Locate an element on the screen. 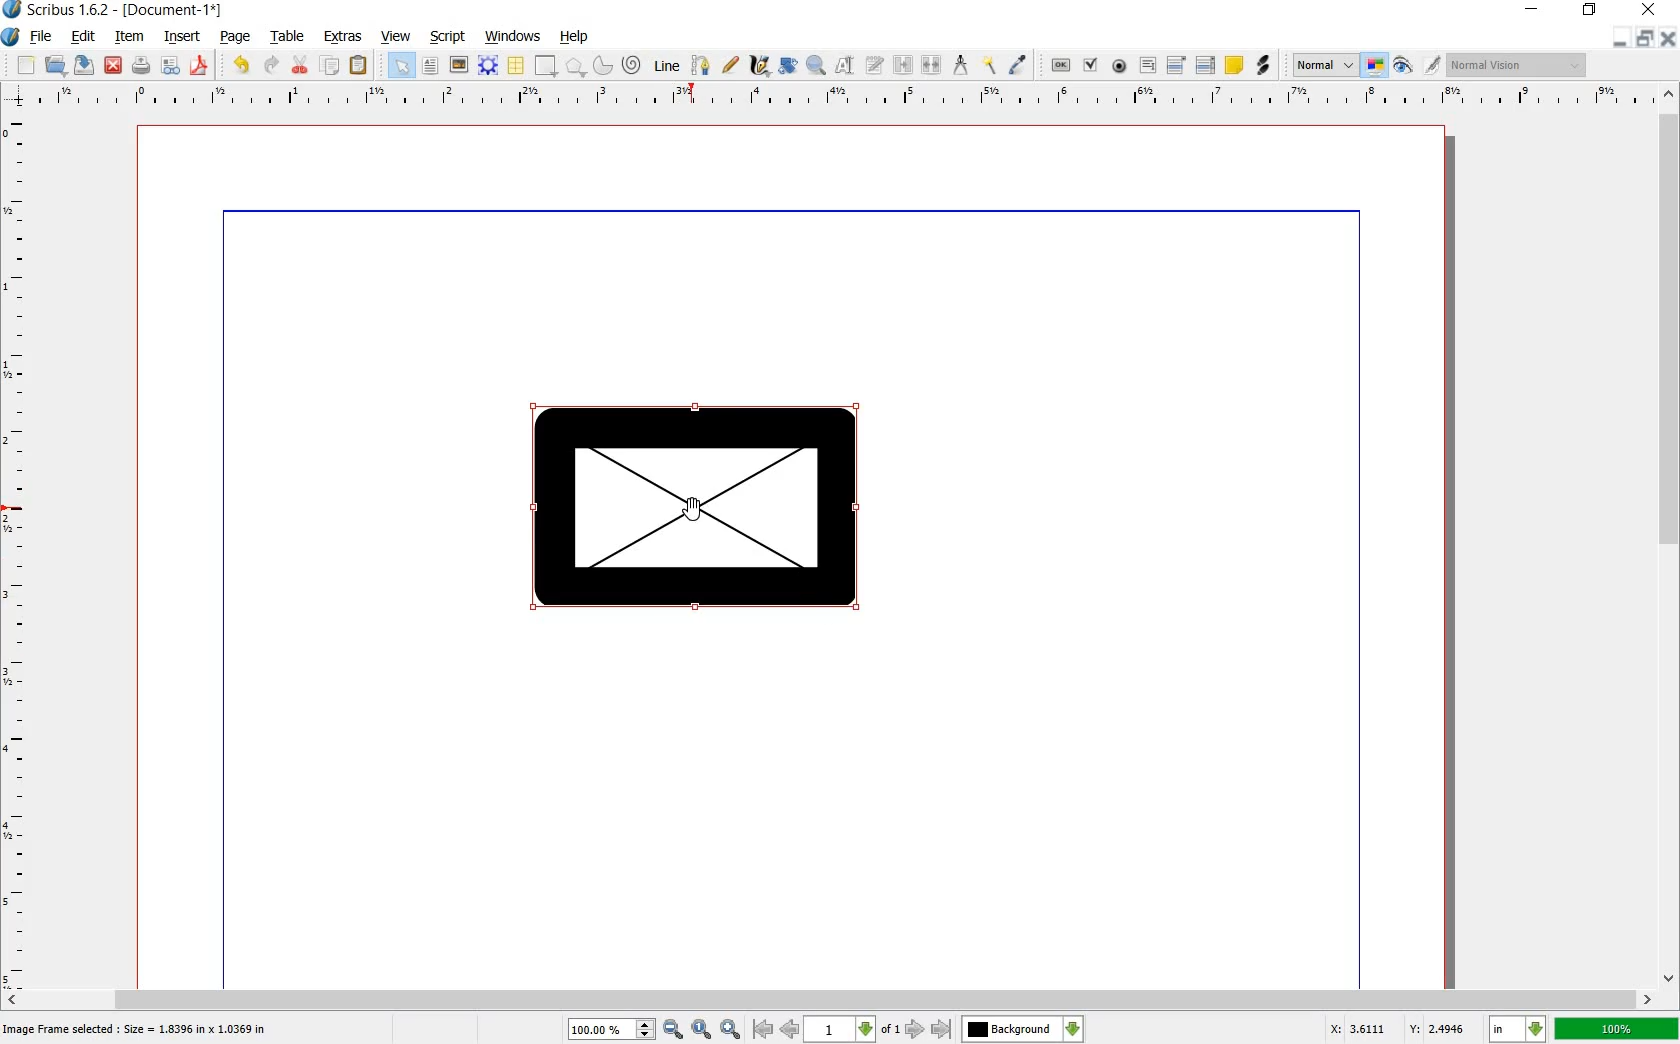 This screenshot has height=1044, width=1680. line is located at coordinates (666, 66).